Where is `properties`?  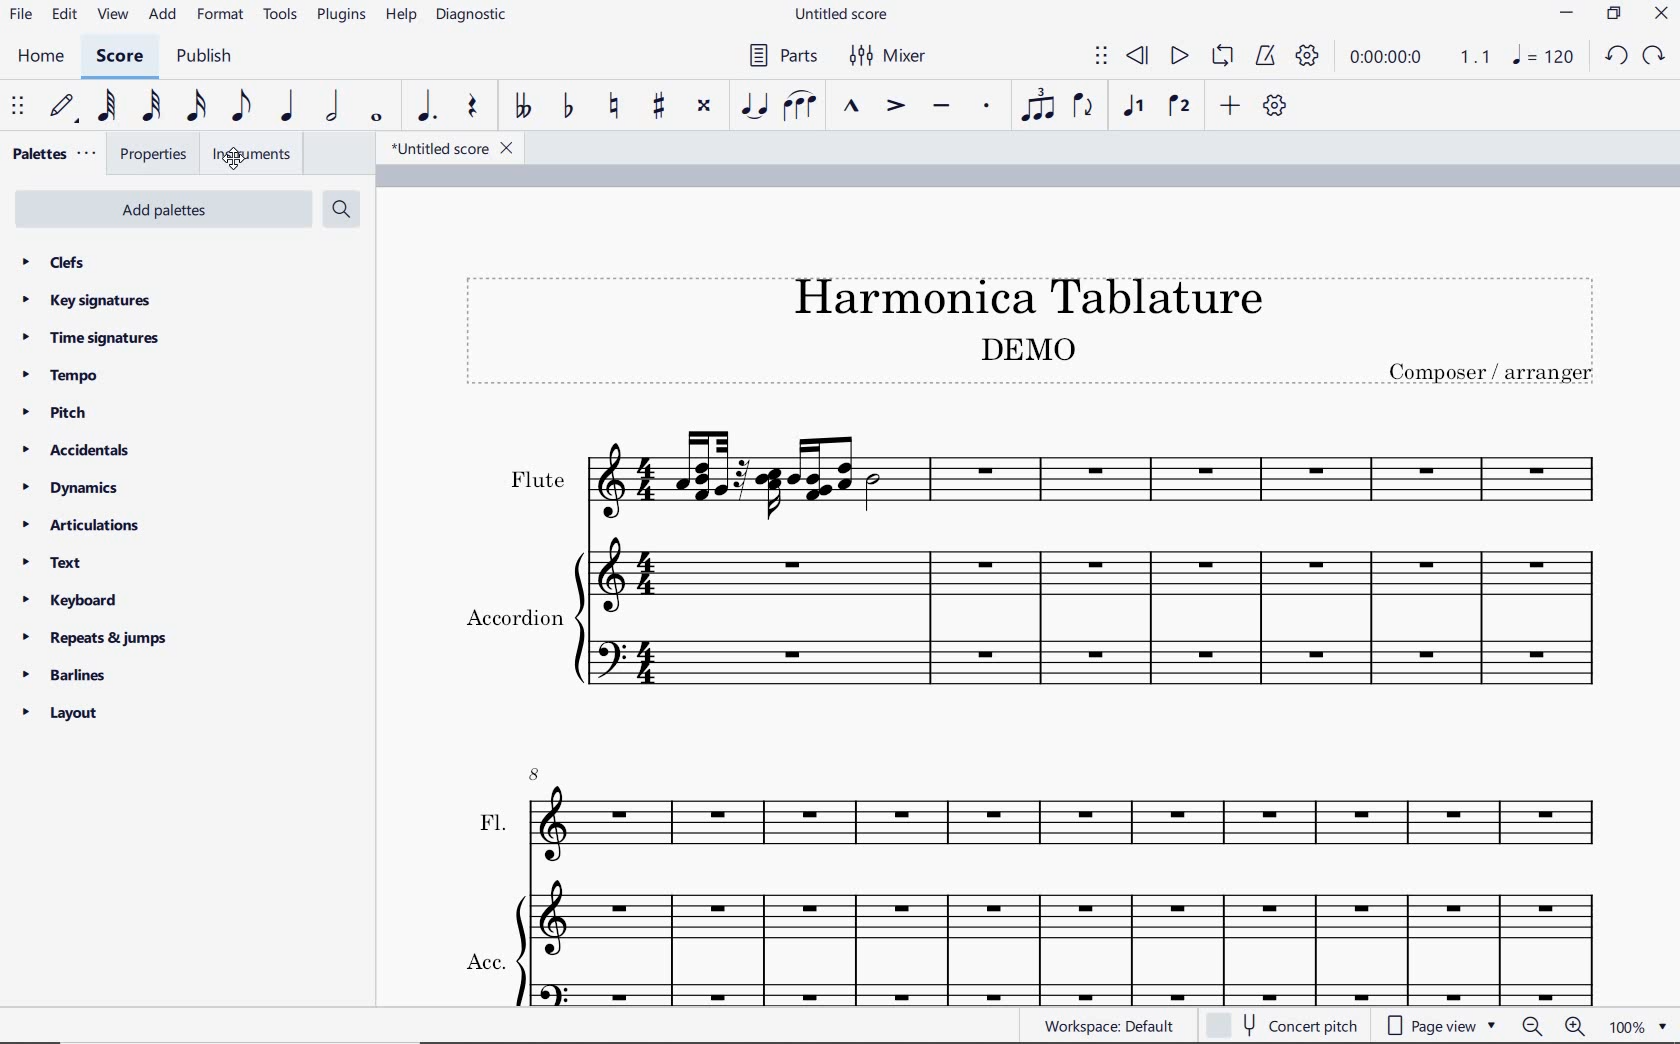 properties is located at coordinates (155, 154).